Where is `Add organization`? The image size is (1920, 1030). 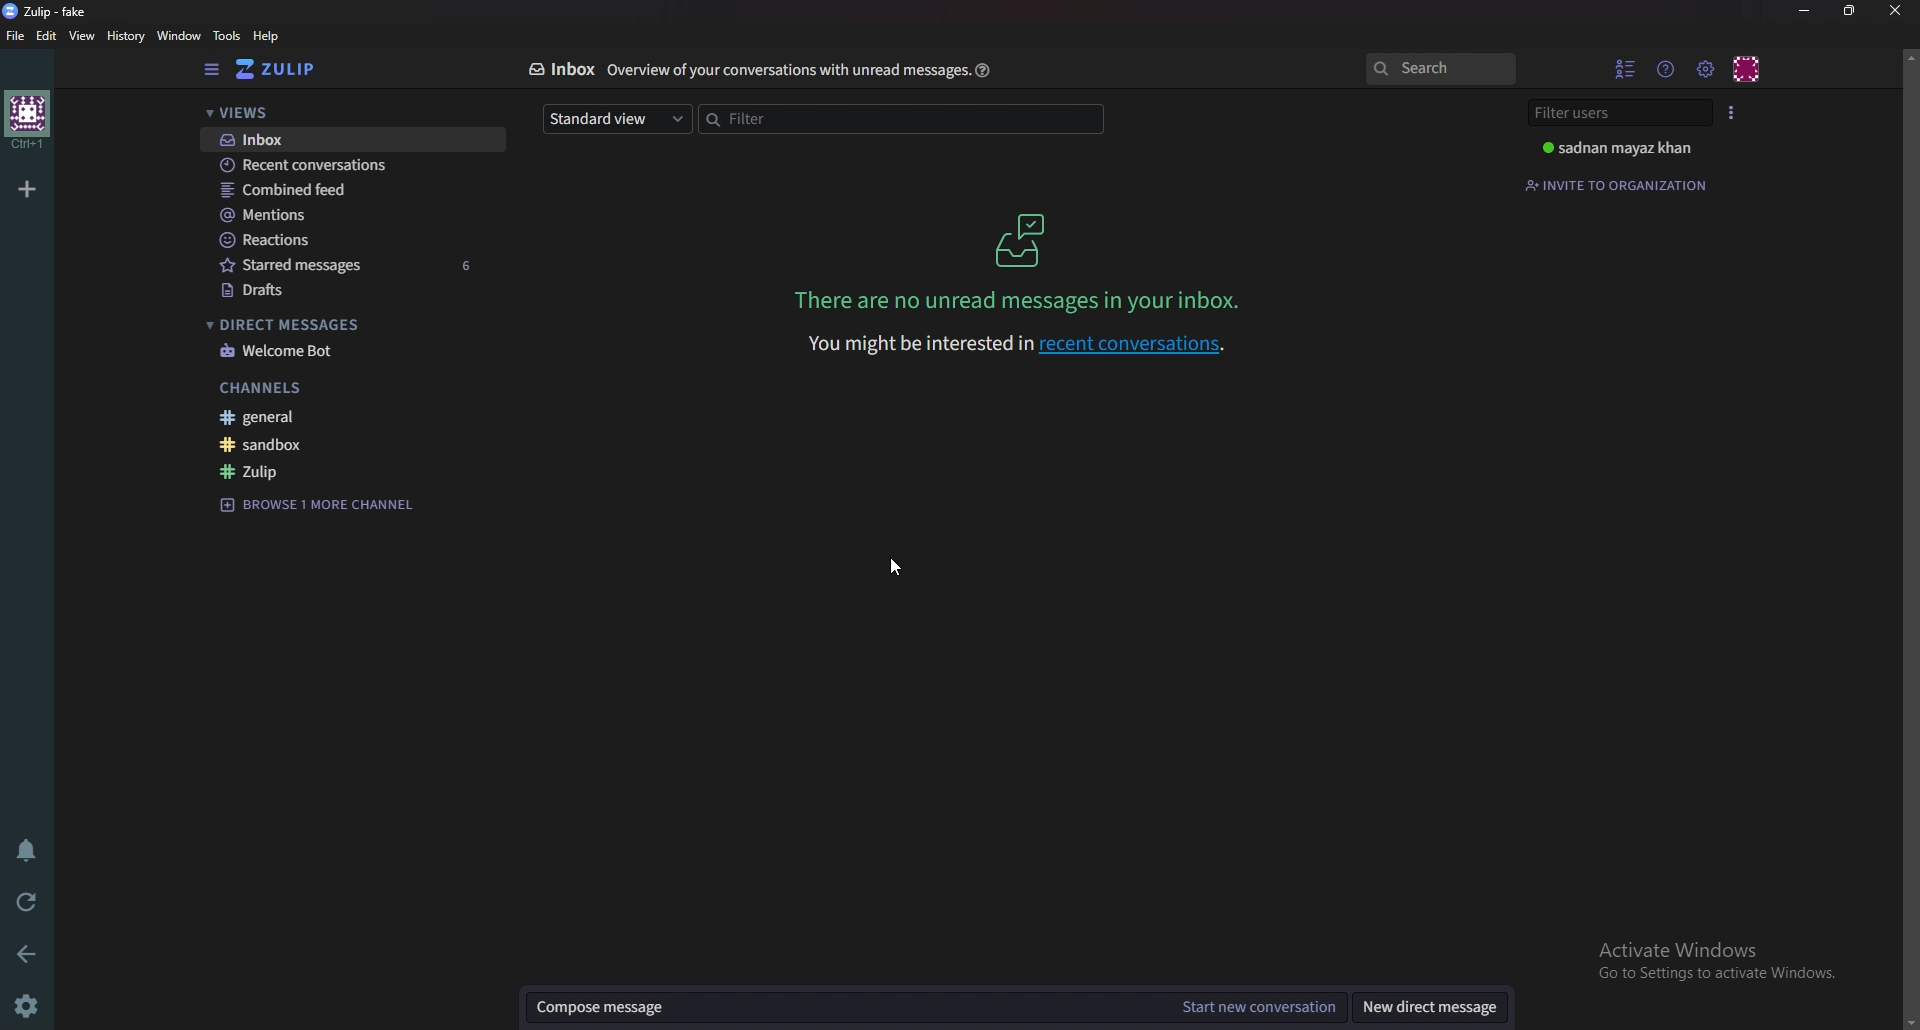 Add organization is located at coordinates (27, 189).